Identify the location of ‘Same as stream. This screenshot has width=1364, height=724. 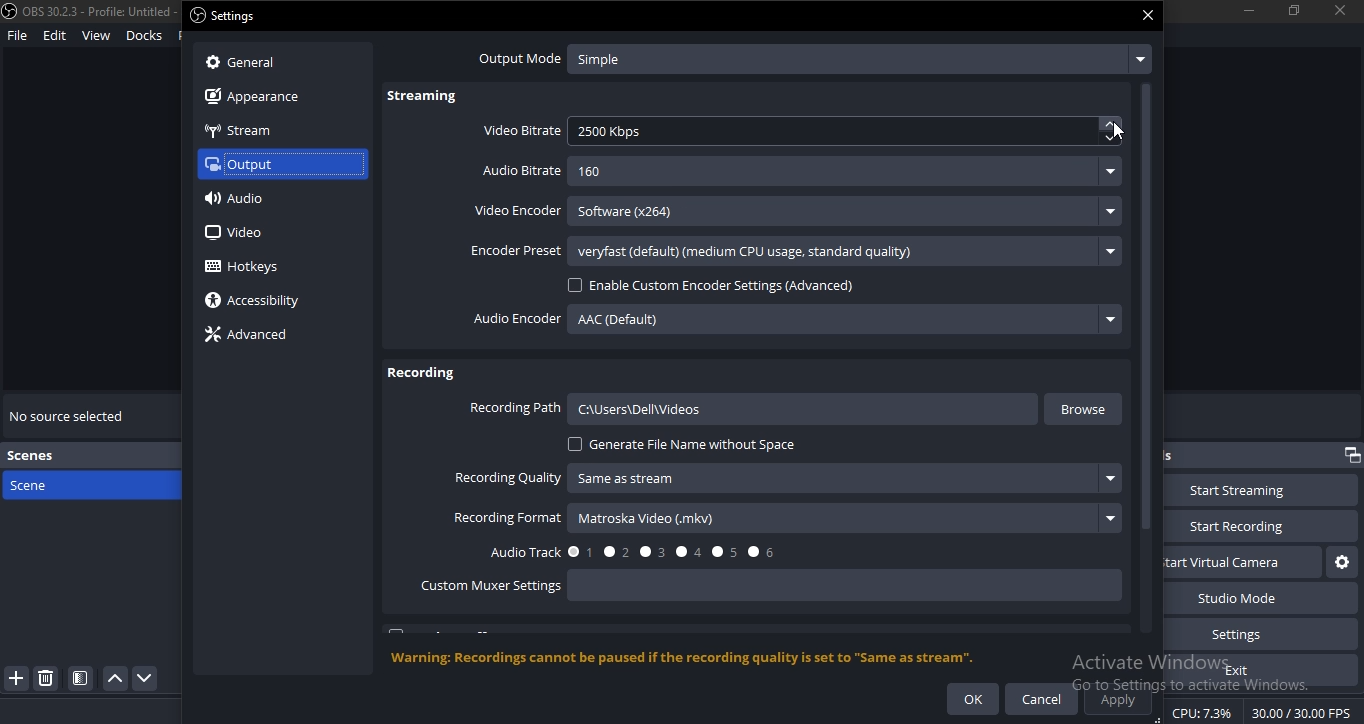
(848, 478).